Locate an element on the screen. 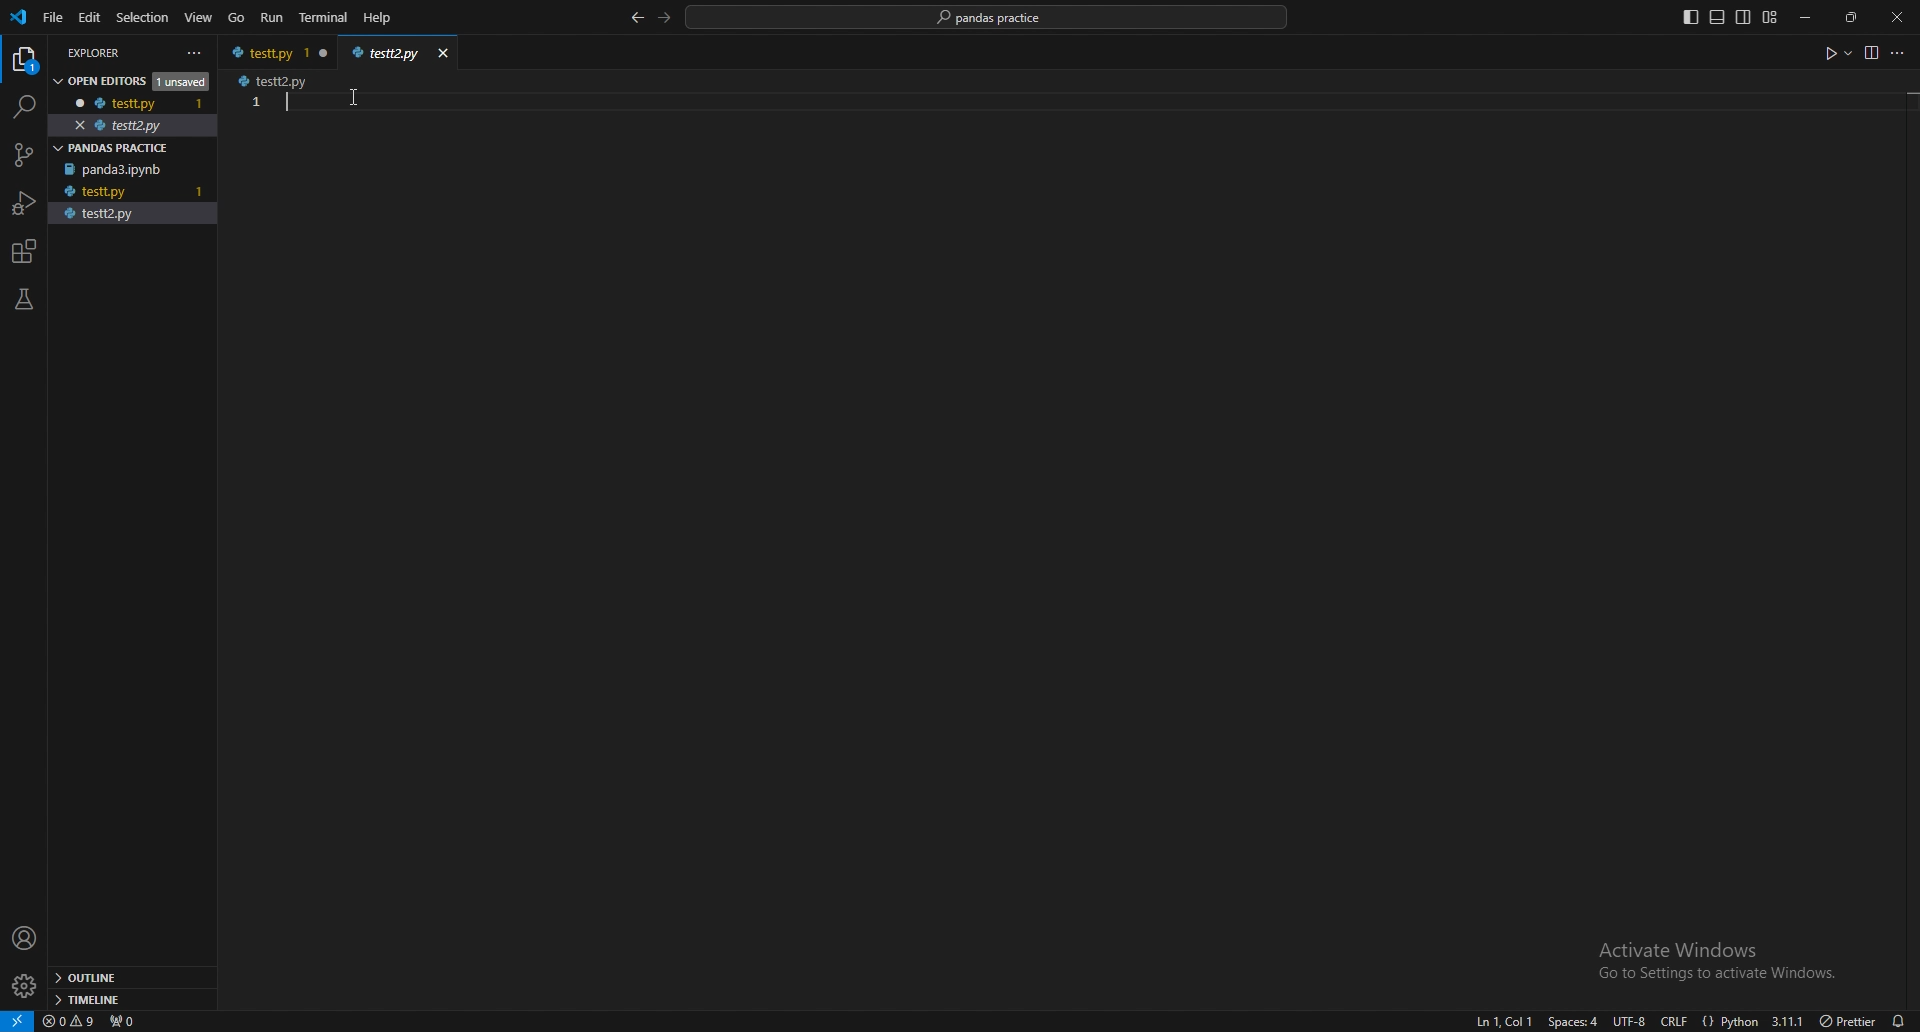  minimize is located at coordinates (1811, 18).